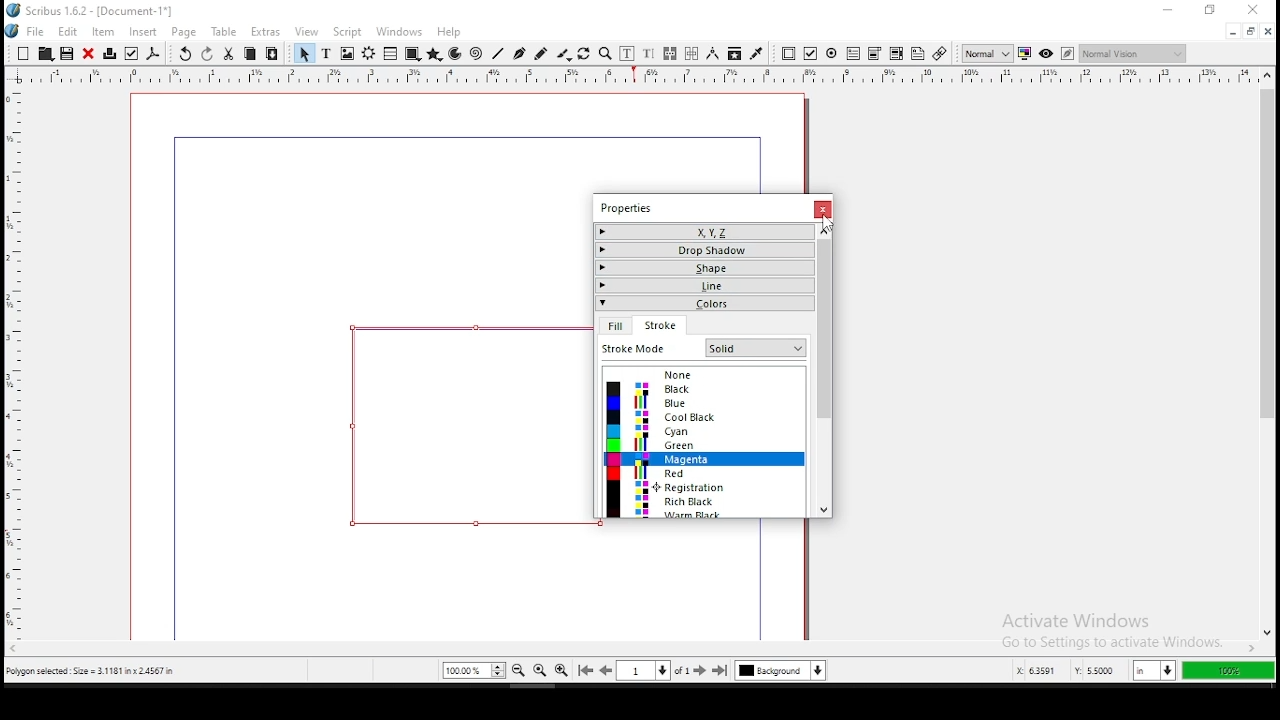 Image resolution: width=1280 pixels, height=720 pixels. What do you see at coordinates (680, 670) in the screenshot?
I see `of 1` at bounding box center [680, 670].